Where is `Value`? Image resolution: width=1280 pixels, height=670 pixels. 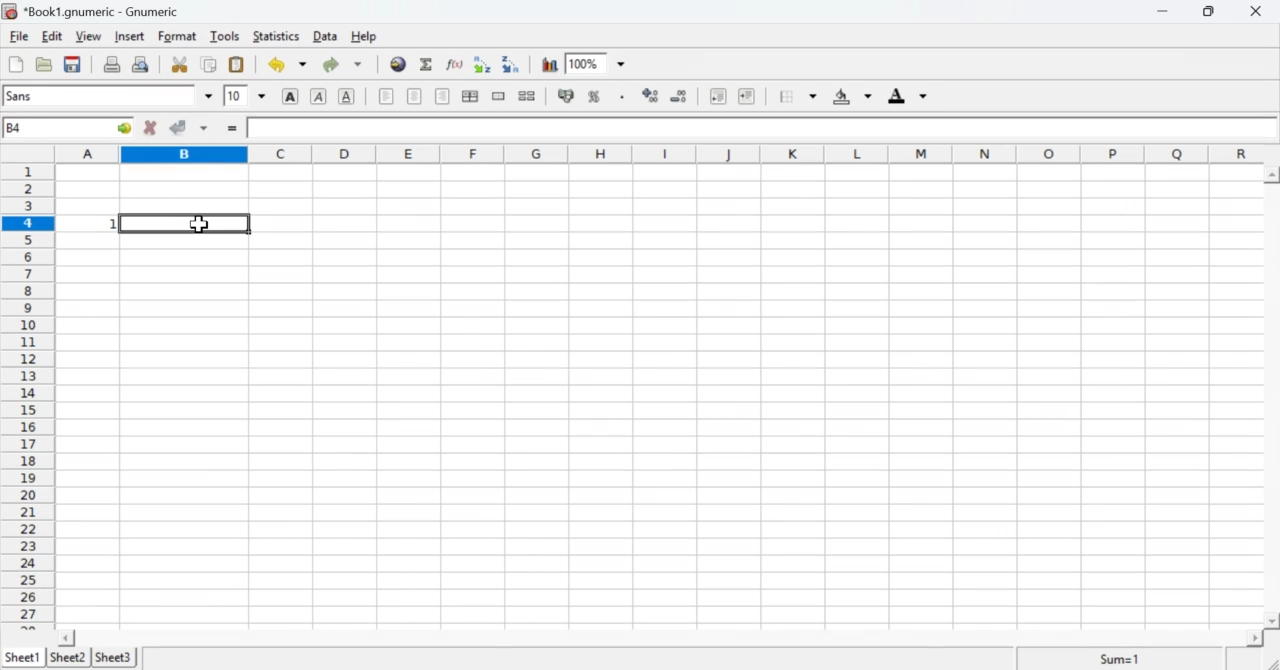 Value is located at coordinates (88, 223).